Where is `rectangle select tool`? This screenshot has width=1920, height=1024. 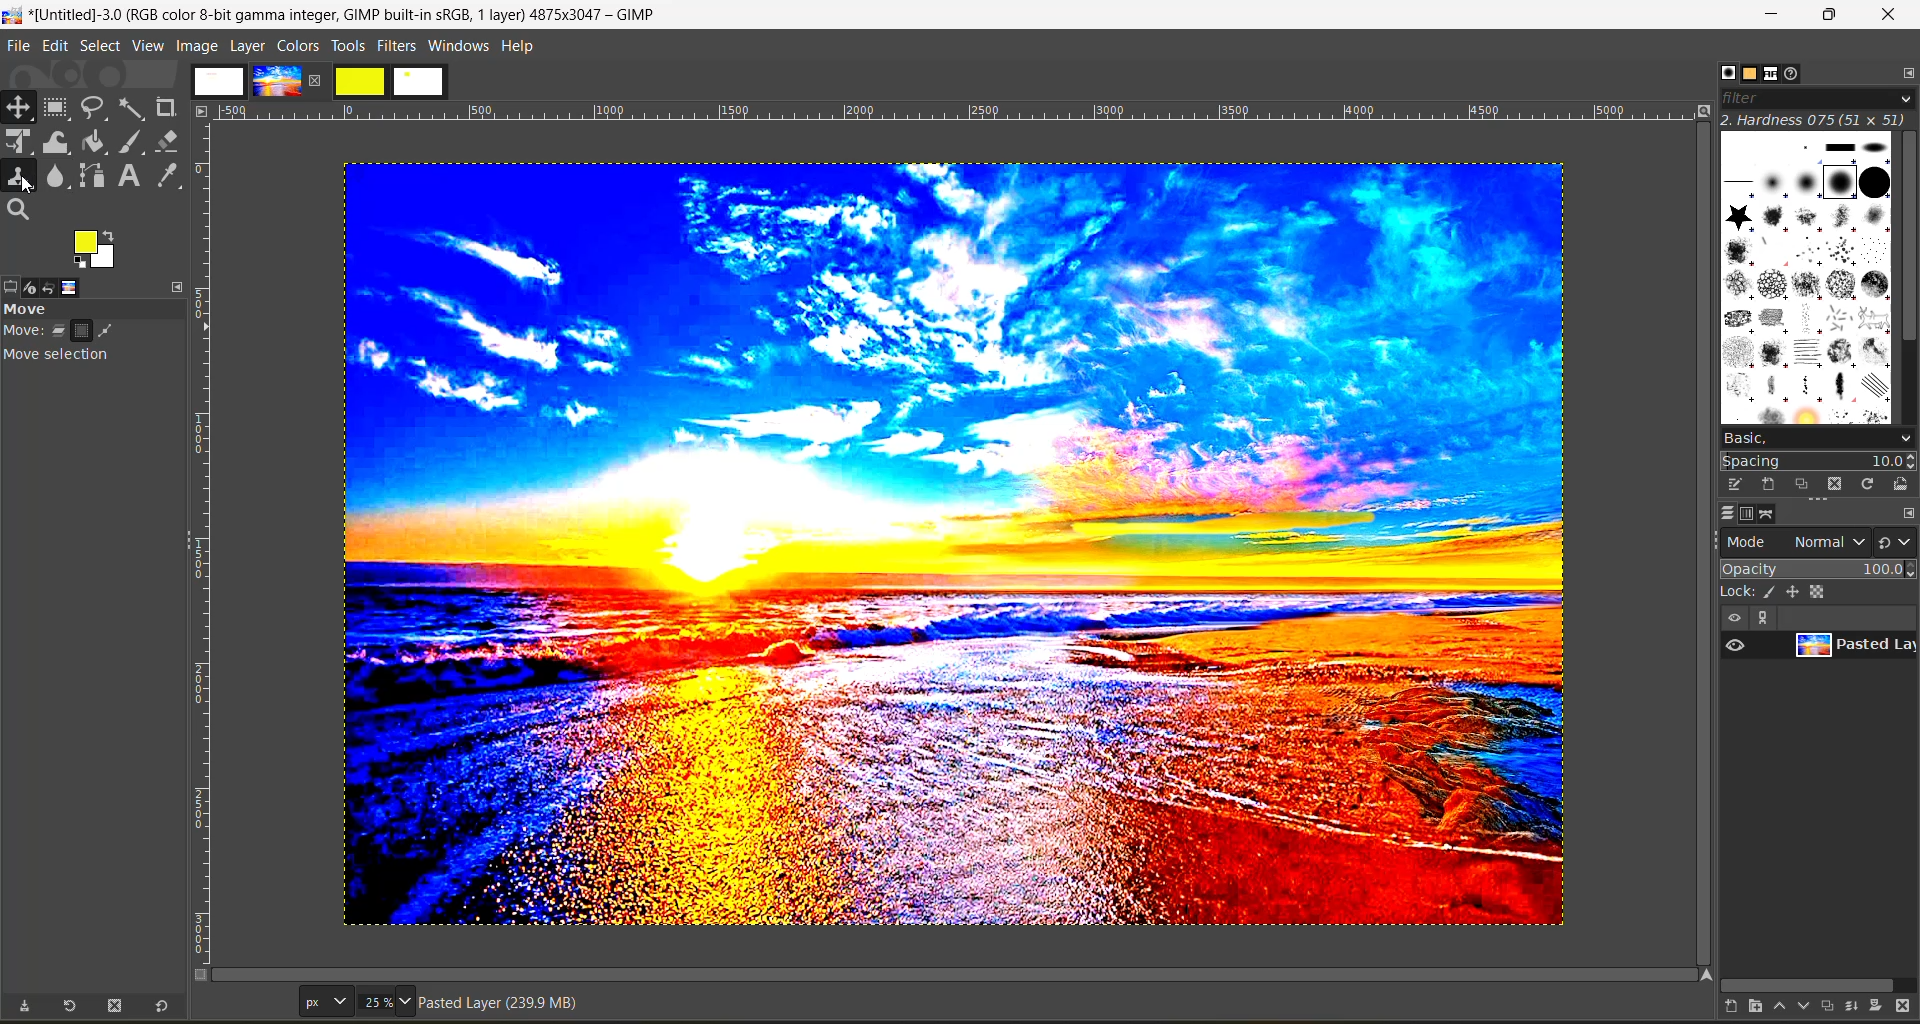
rectangle select tool is located at coordinates (59, 108).